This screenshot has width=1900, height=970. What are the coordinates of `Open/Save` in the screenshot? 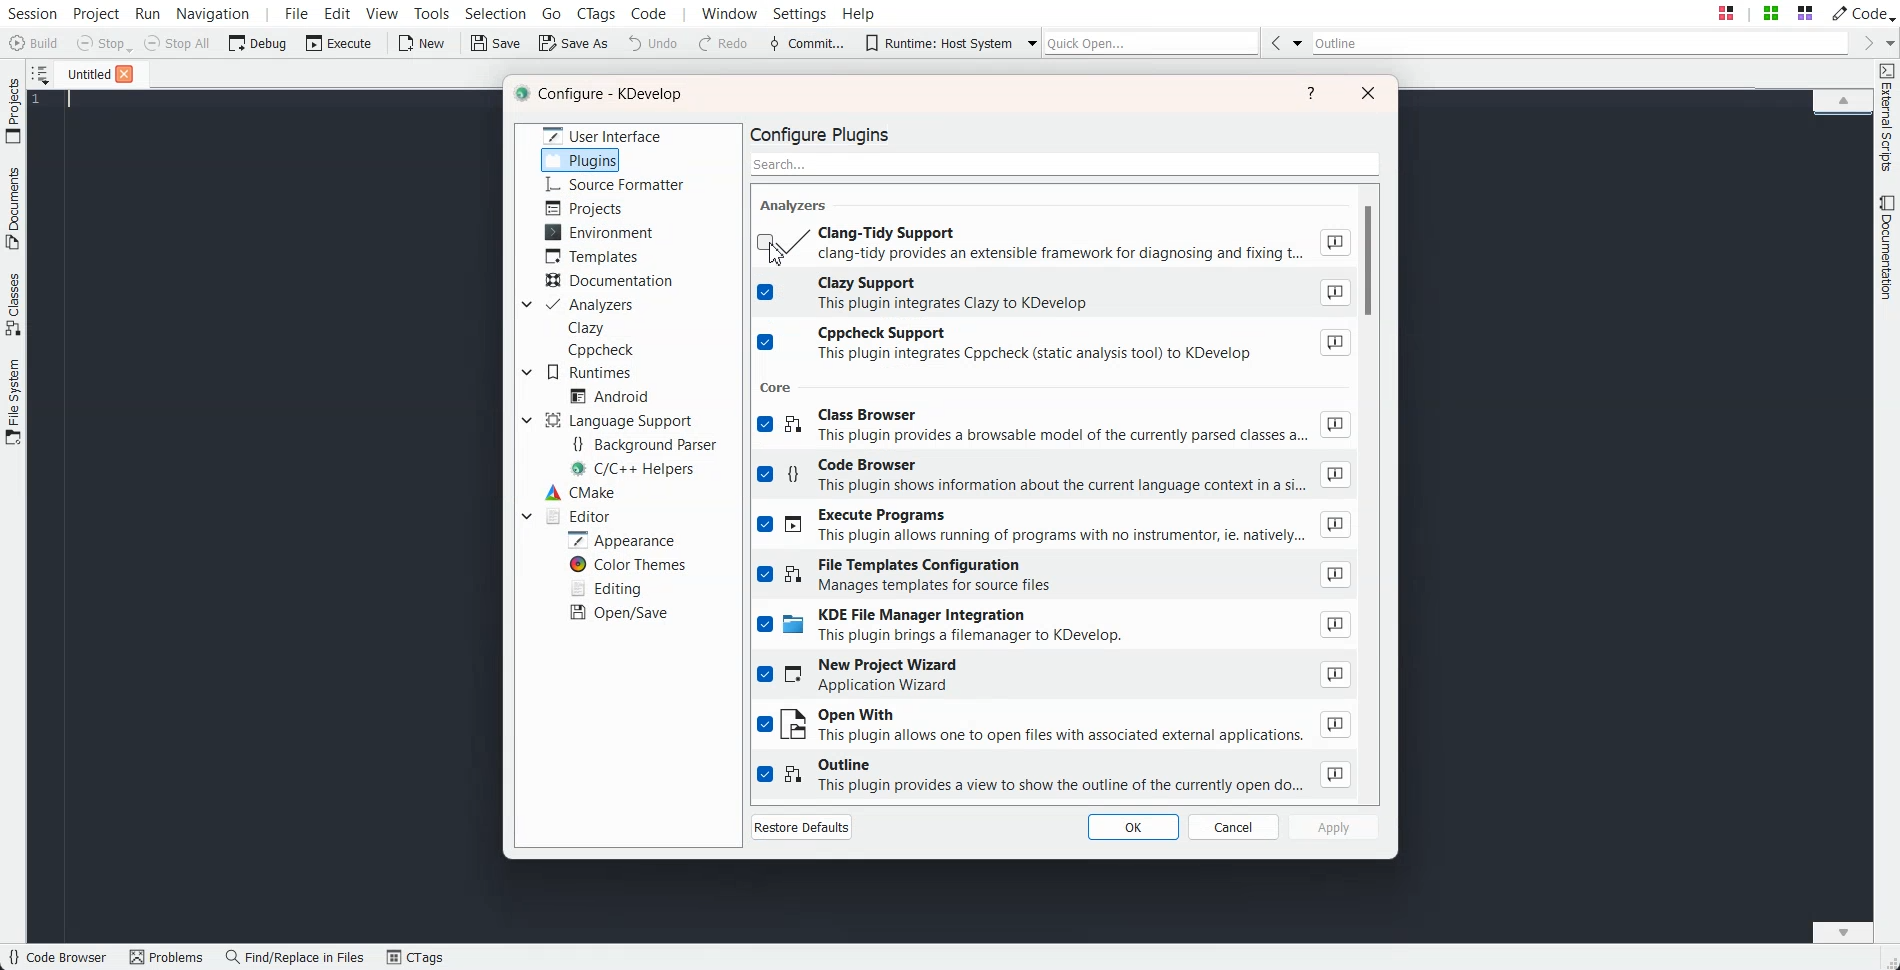 It's located at (621, 612).